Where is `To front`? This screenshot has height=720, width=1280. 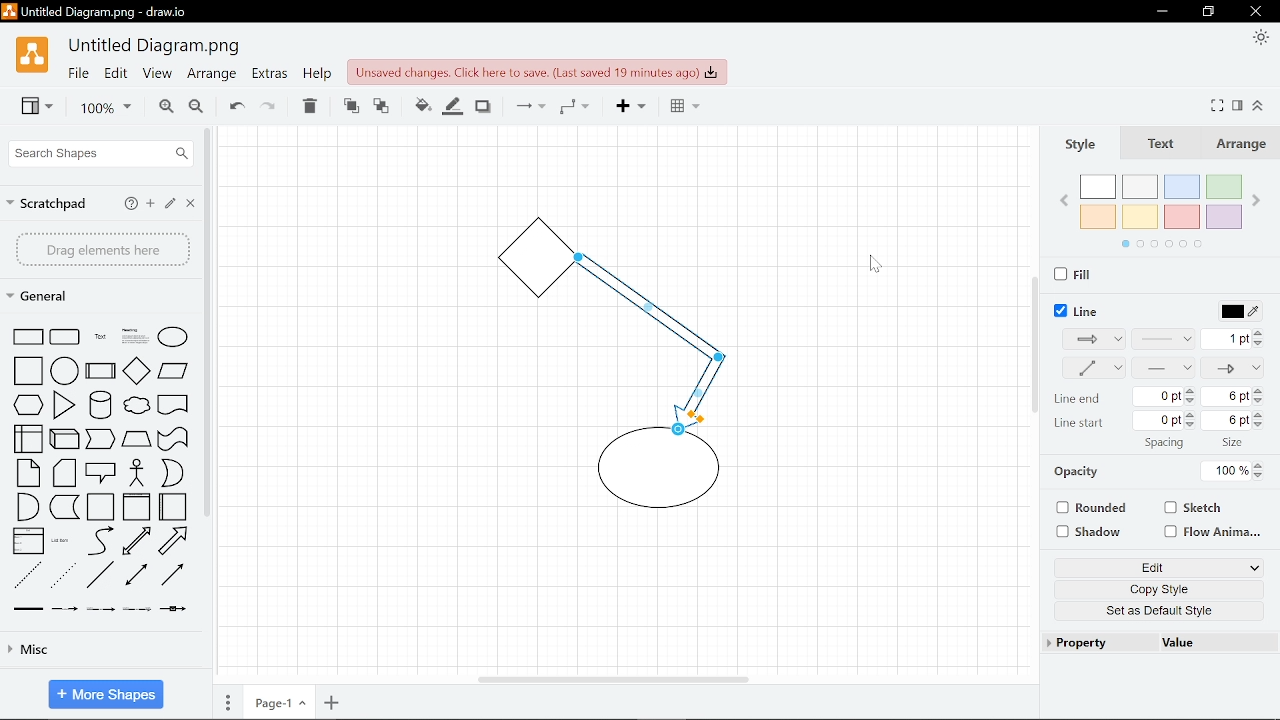 To front is located at coordinates (350, 105).